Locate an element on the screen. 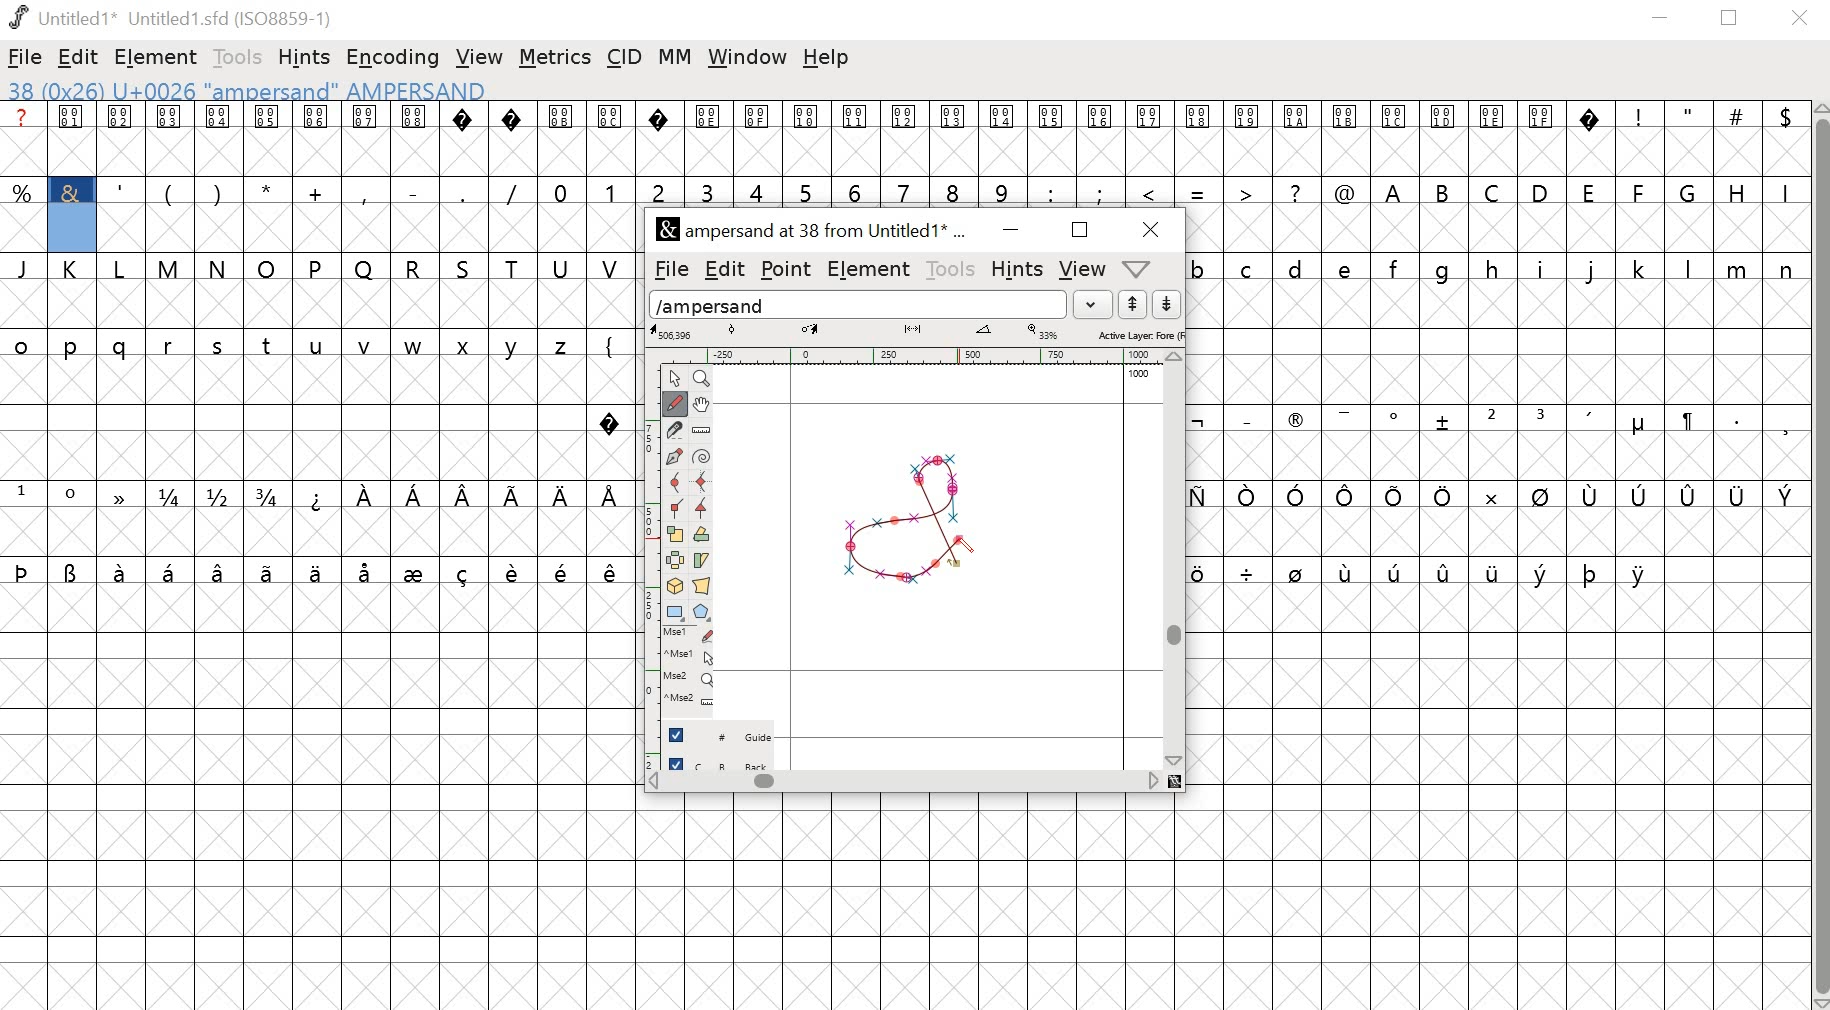 Image resolution: width=1830 pixels, height=1010 pixels. 4 is located at coordinates (759, 191).